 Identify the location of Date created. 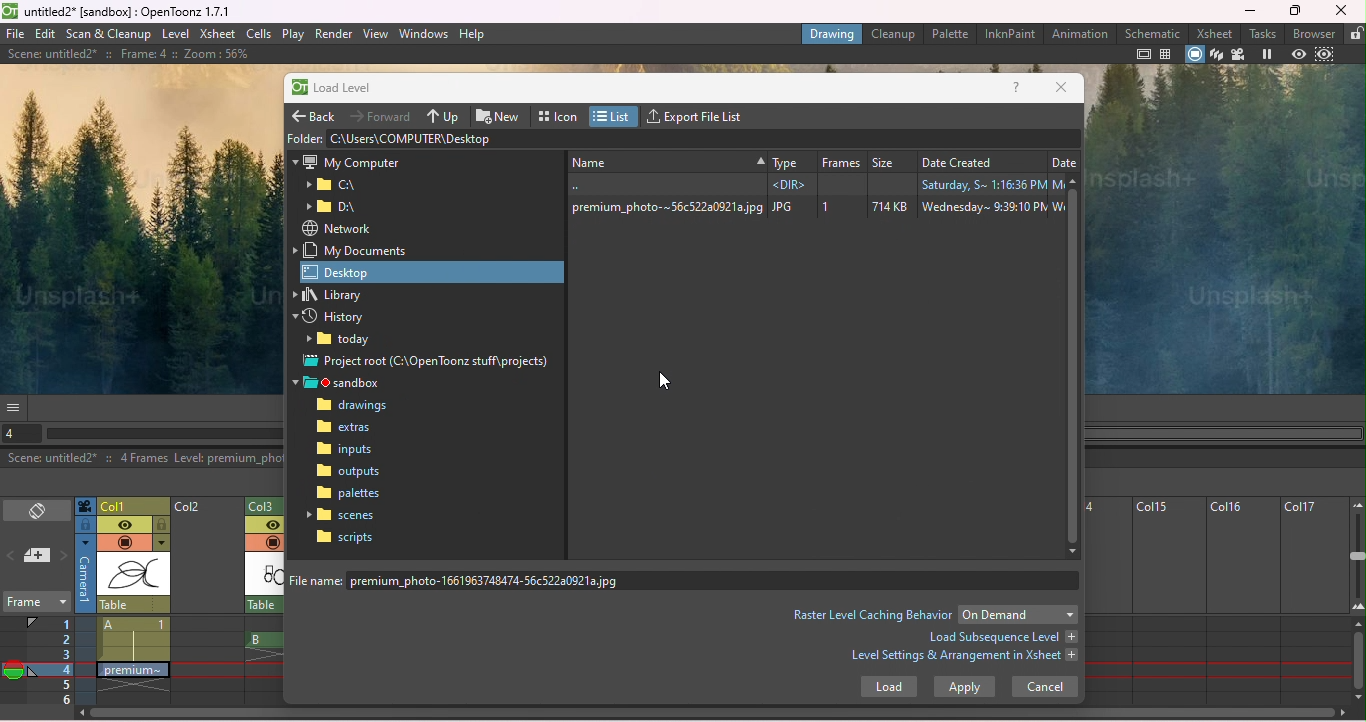
(980, 159).